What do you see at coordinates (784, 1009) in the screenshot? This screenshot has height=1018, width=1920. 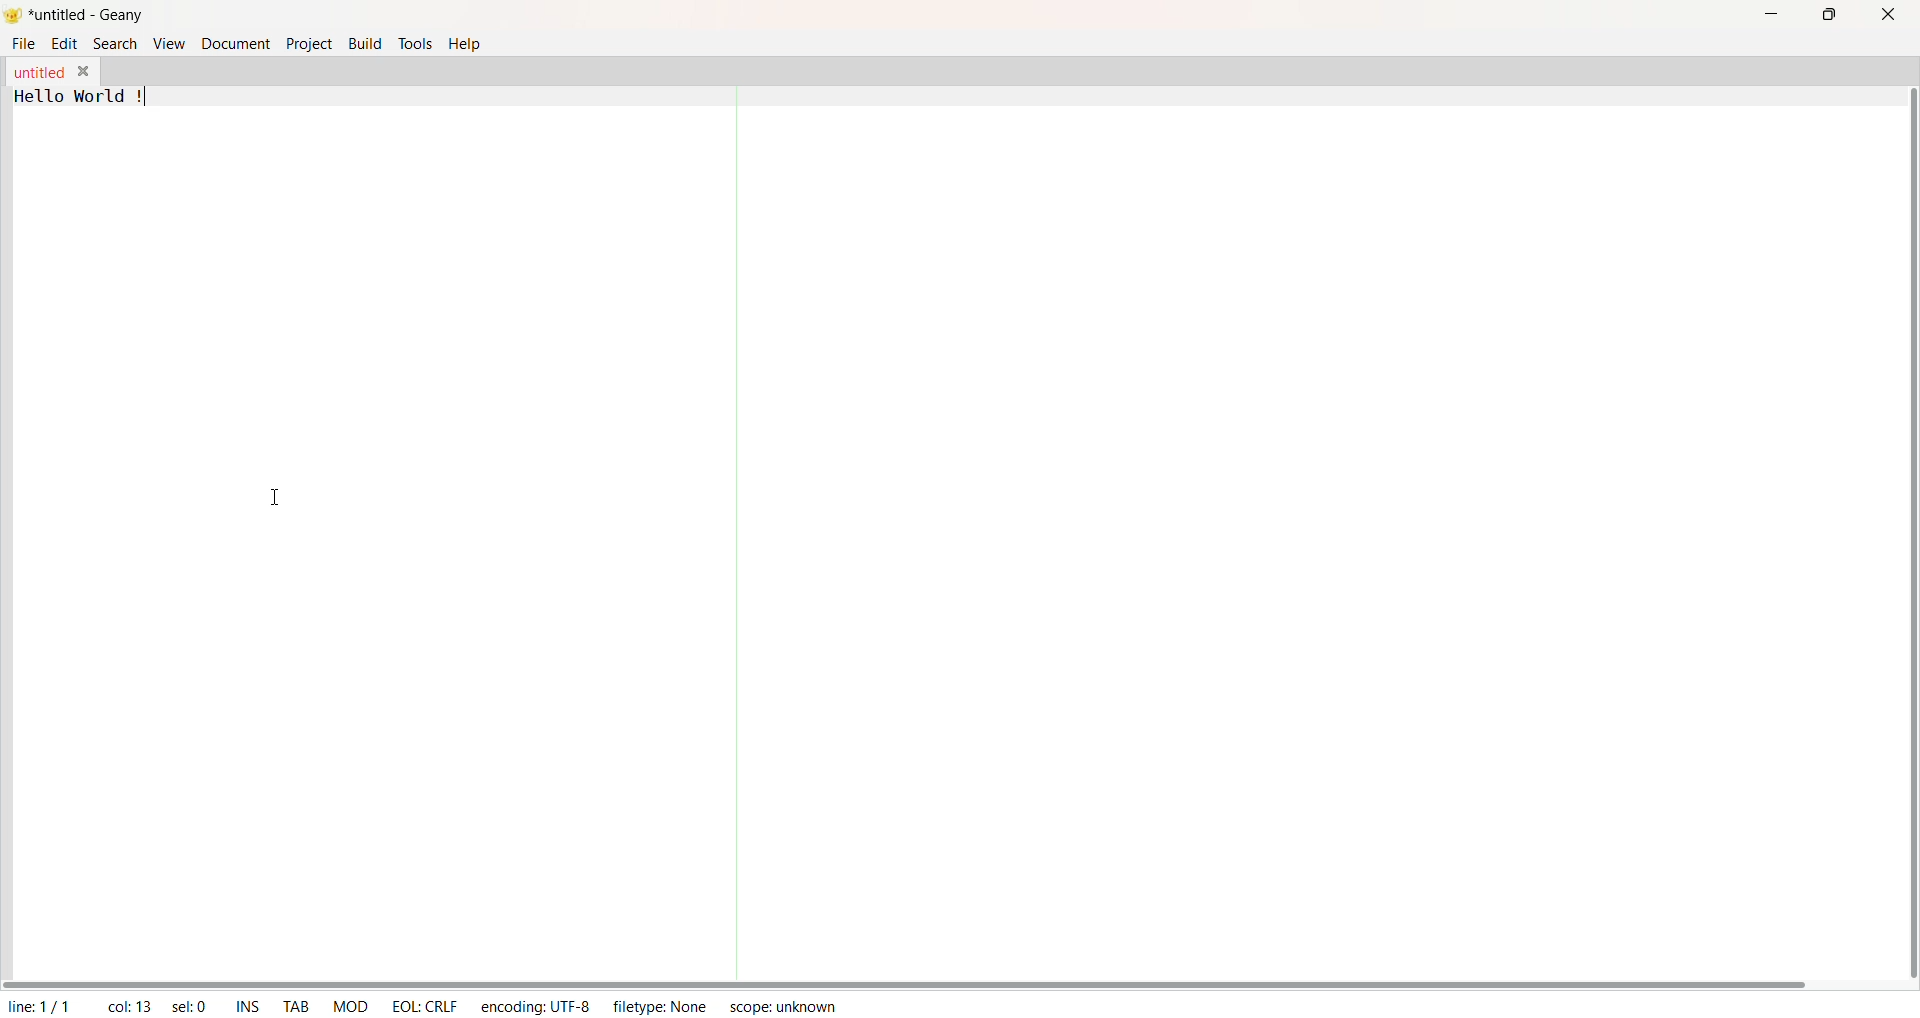 I see `Script Unknown` at bounding box center [784, 1009].